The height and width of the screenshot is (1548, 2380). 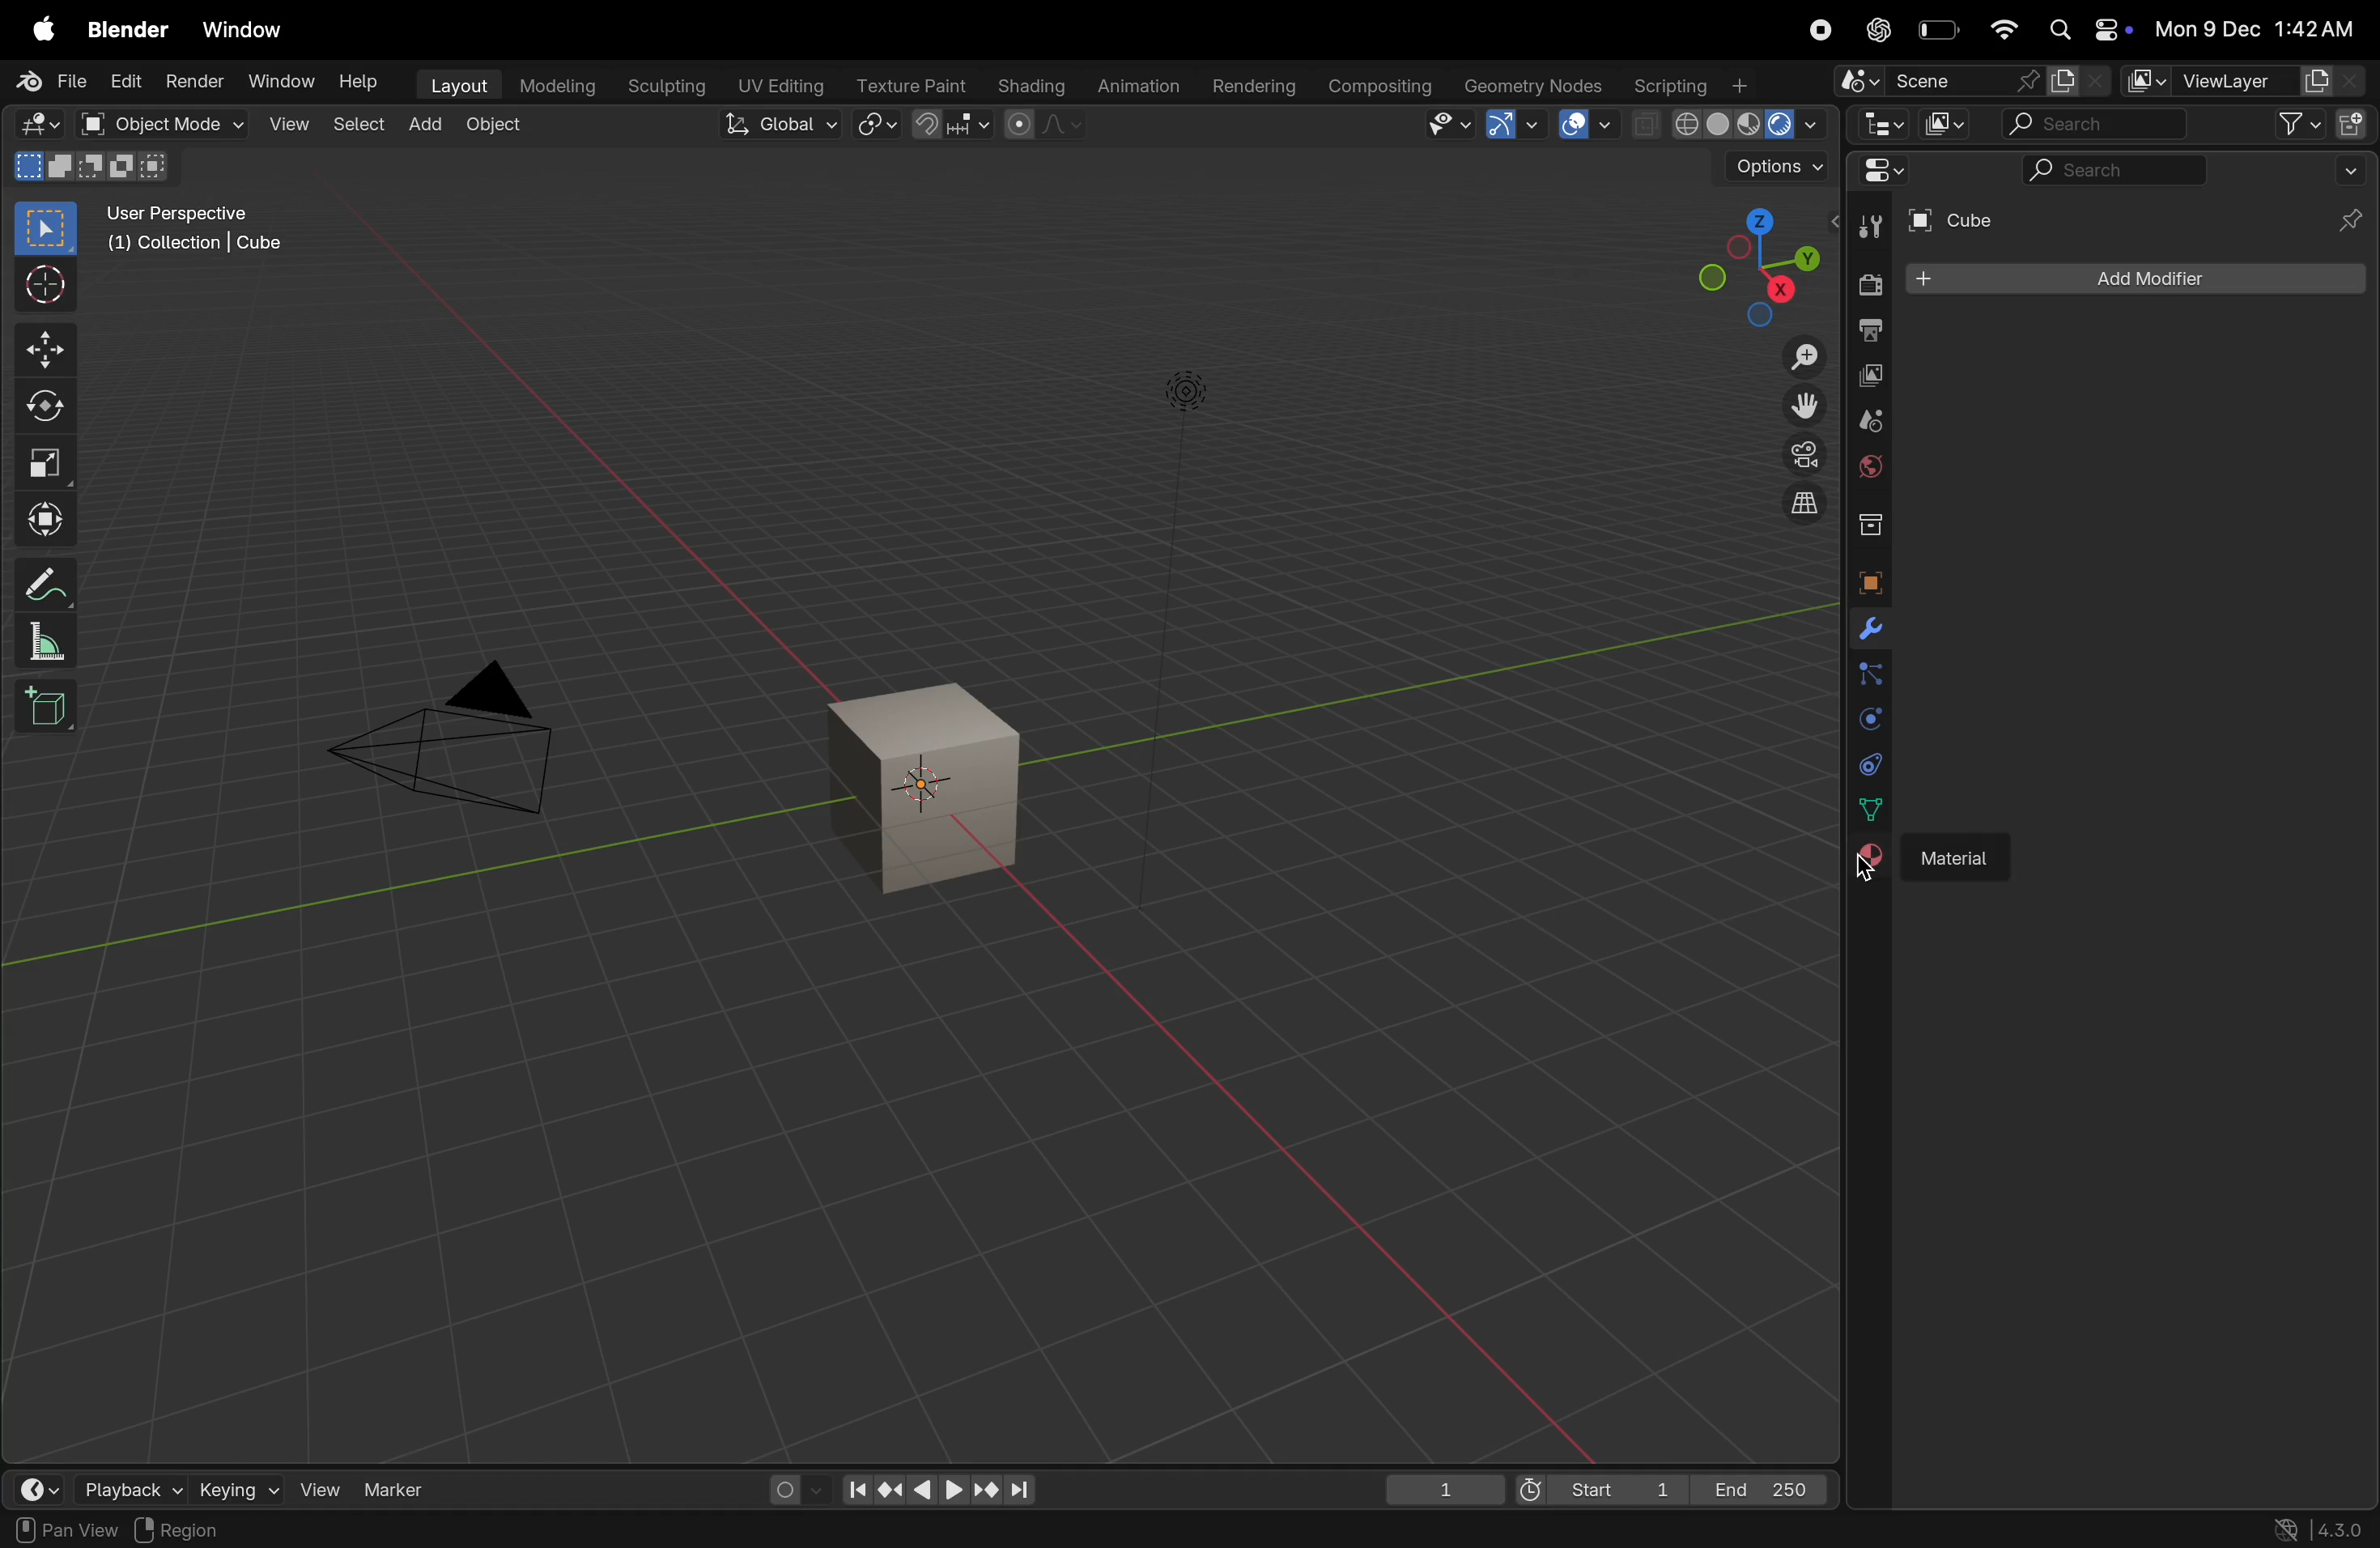 I want to click on apple menu, so click(x=39, y=27).